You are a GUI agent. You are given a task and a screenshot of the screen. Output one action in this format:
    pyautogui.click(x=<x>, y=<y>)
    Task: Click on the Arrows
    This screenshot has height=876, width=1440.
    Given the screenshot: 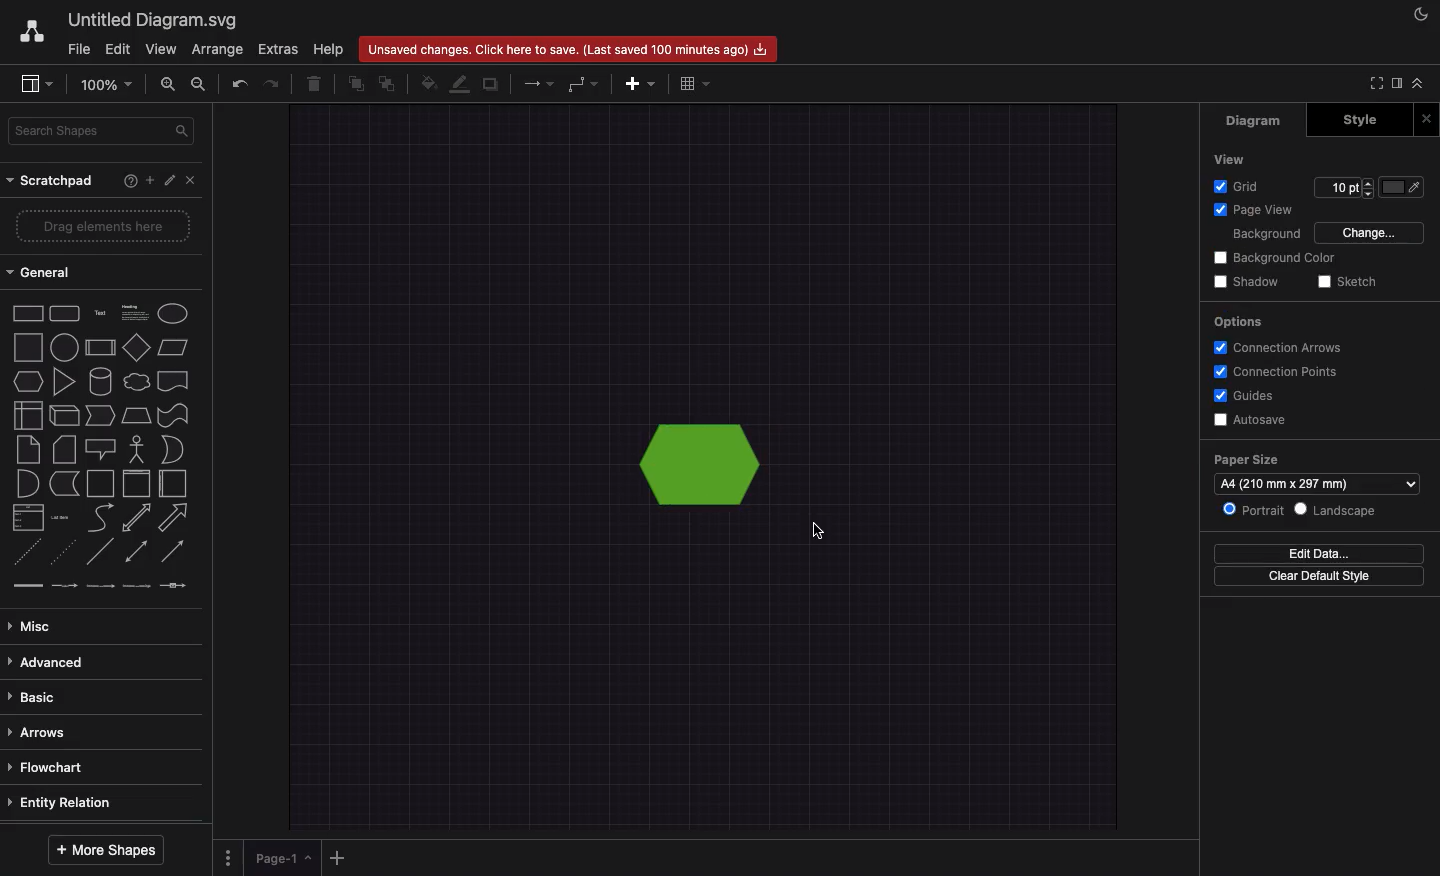 What is the action you would take?
    pyautogui.click(x=41, y=731)
    